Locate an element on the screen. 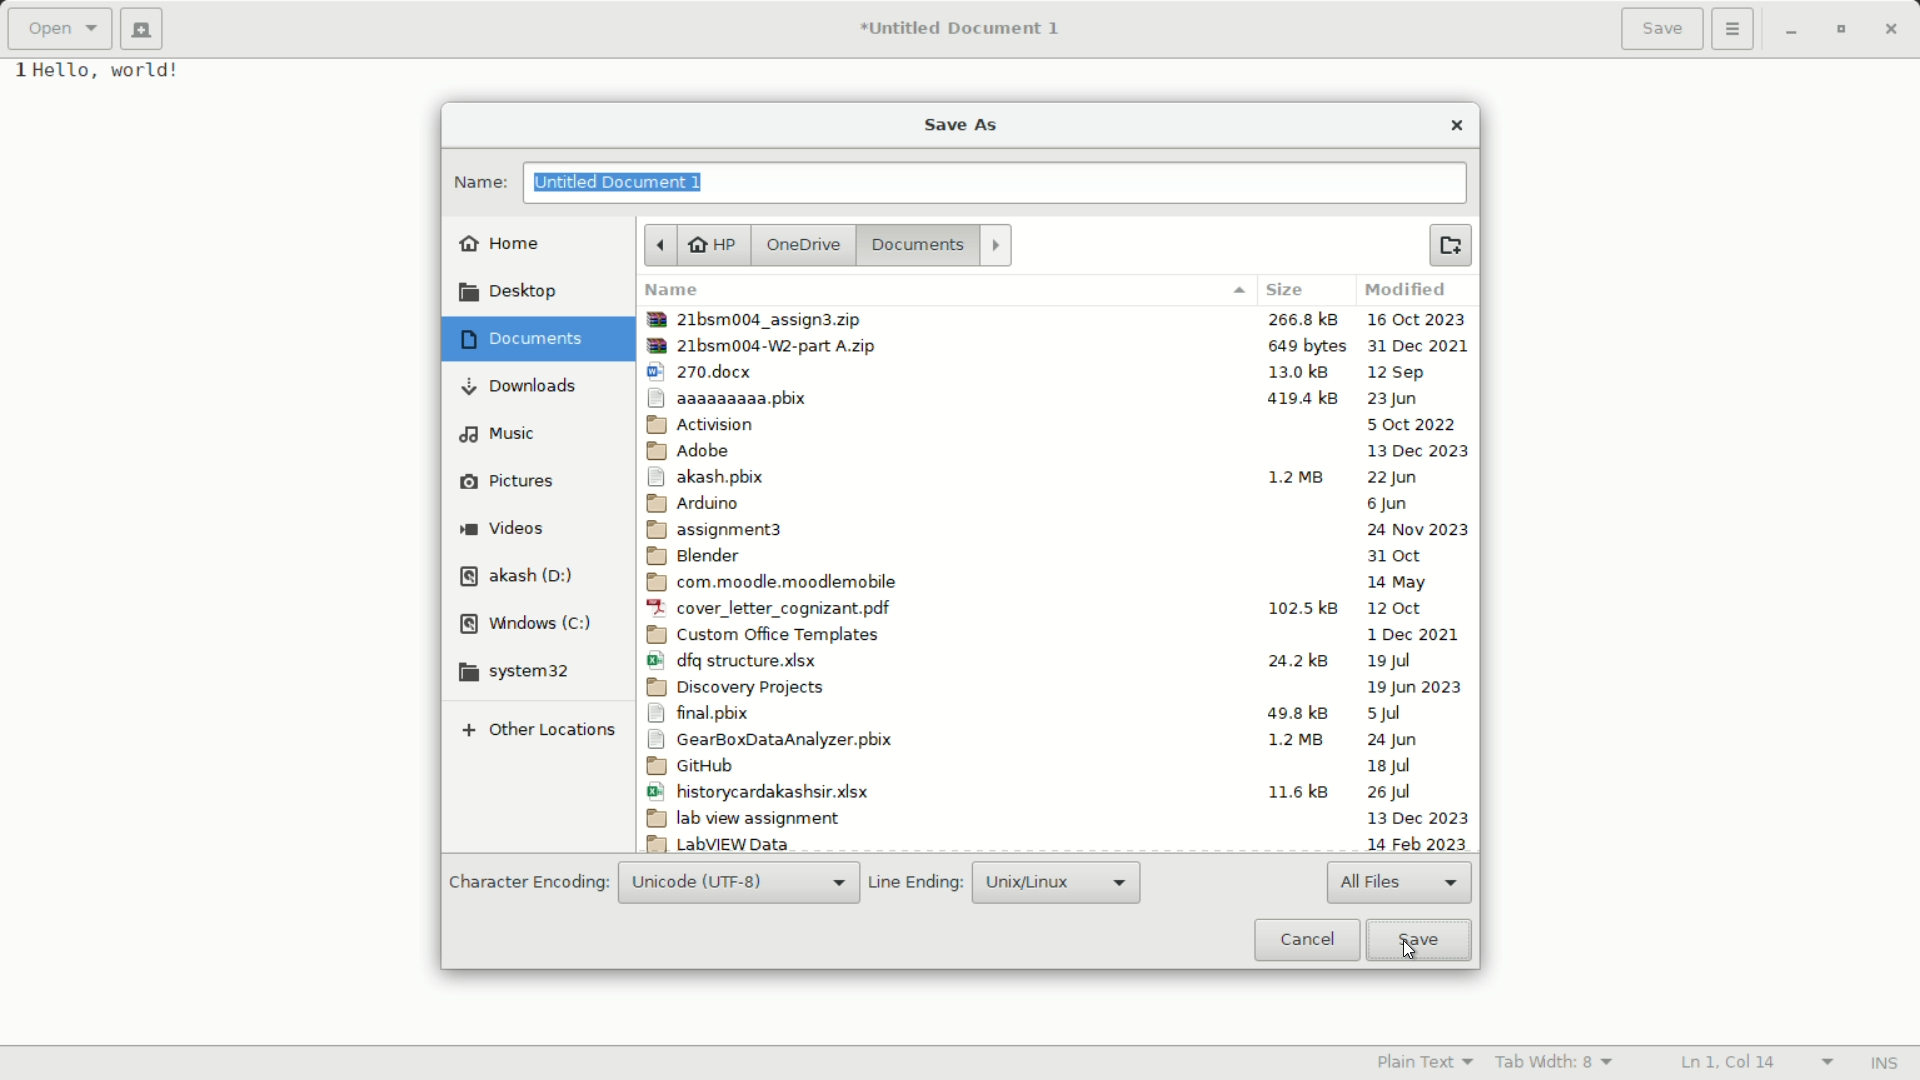  Character Encoding dropdown menu is located at coordinates (739, 884).